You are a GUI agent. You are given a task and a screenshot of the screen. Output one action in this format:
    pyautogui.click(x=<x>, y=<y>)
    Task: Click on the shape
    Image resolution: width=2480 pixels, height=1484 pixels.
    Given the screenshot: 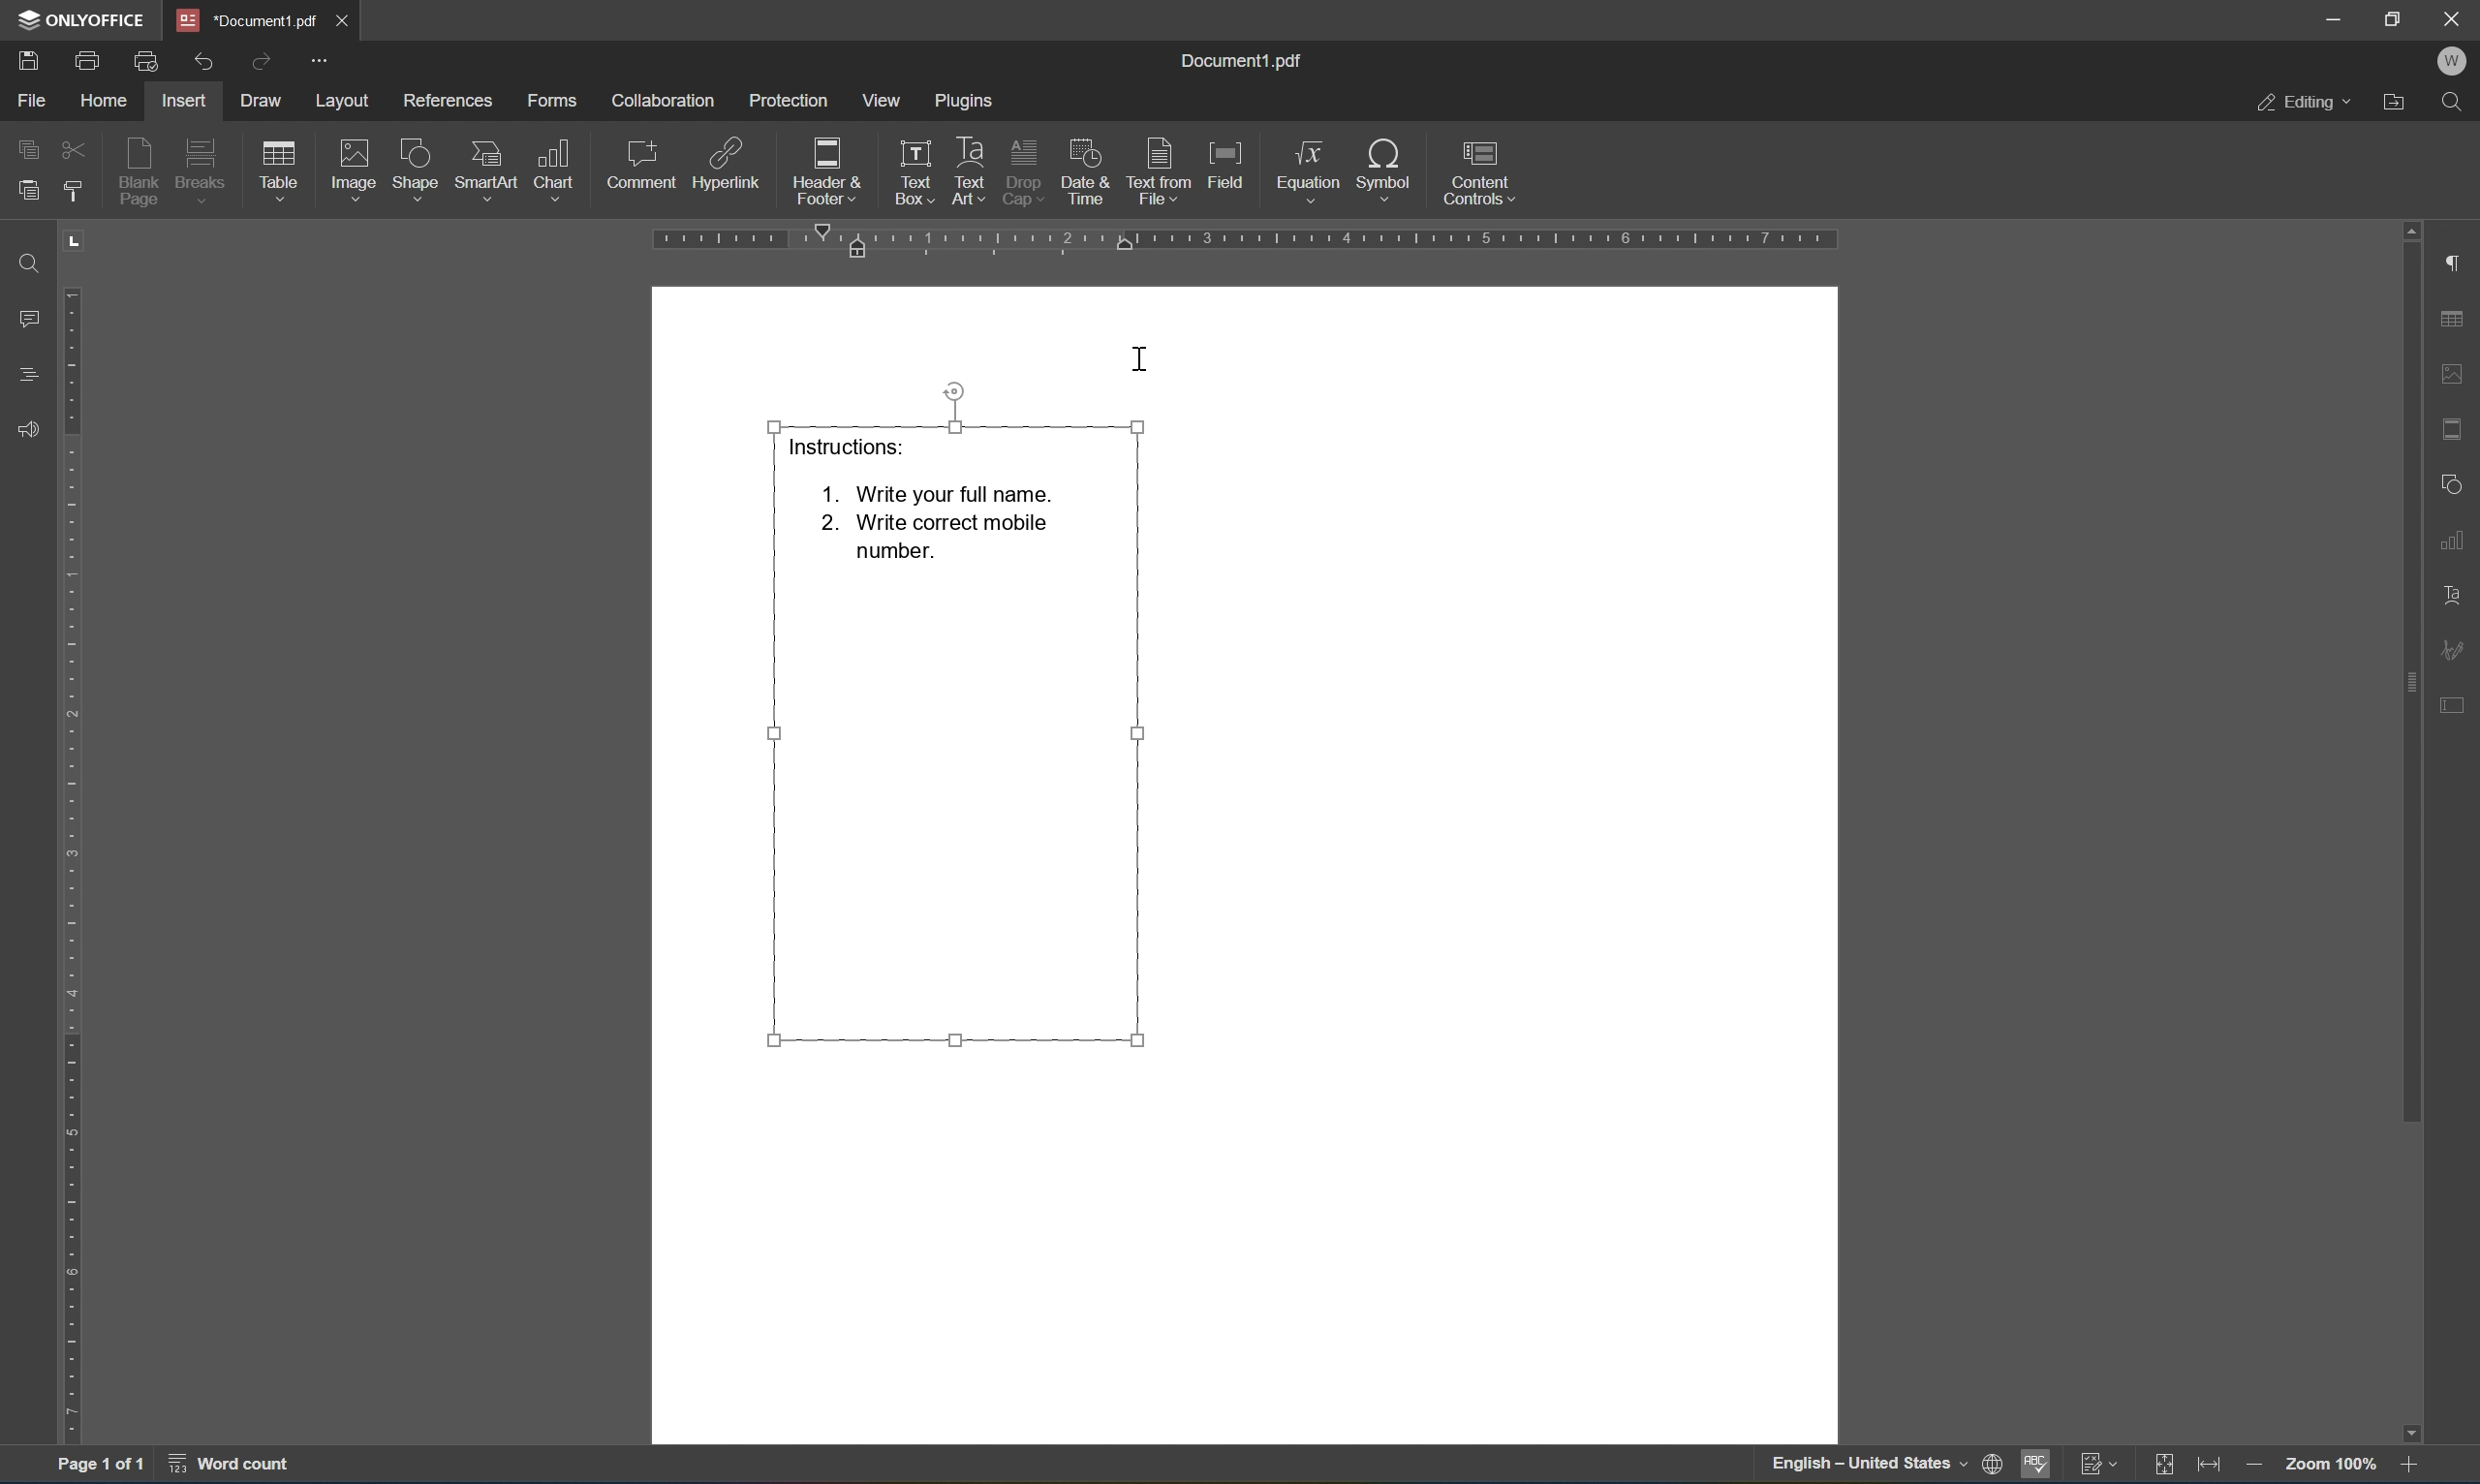 What is the action you would take?
    pyautogui.click(x=420, y=172)
    